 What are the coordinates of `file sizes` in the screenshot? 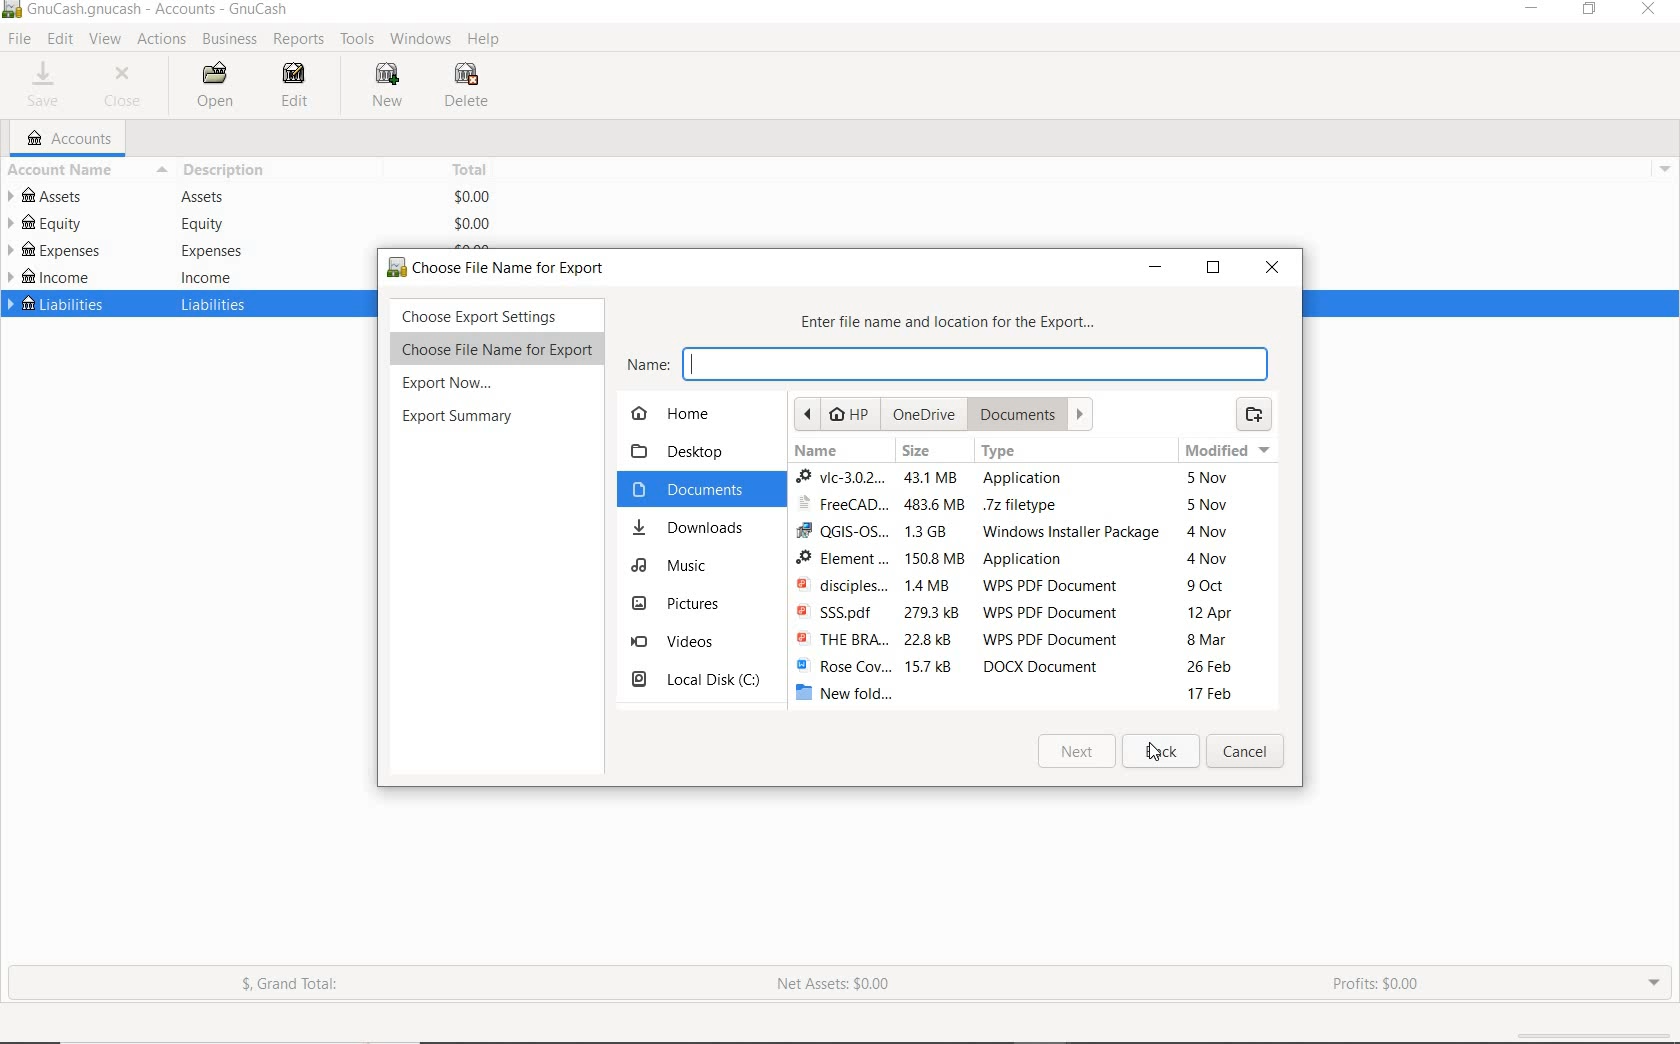 It's located at (931, 582).